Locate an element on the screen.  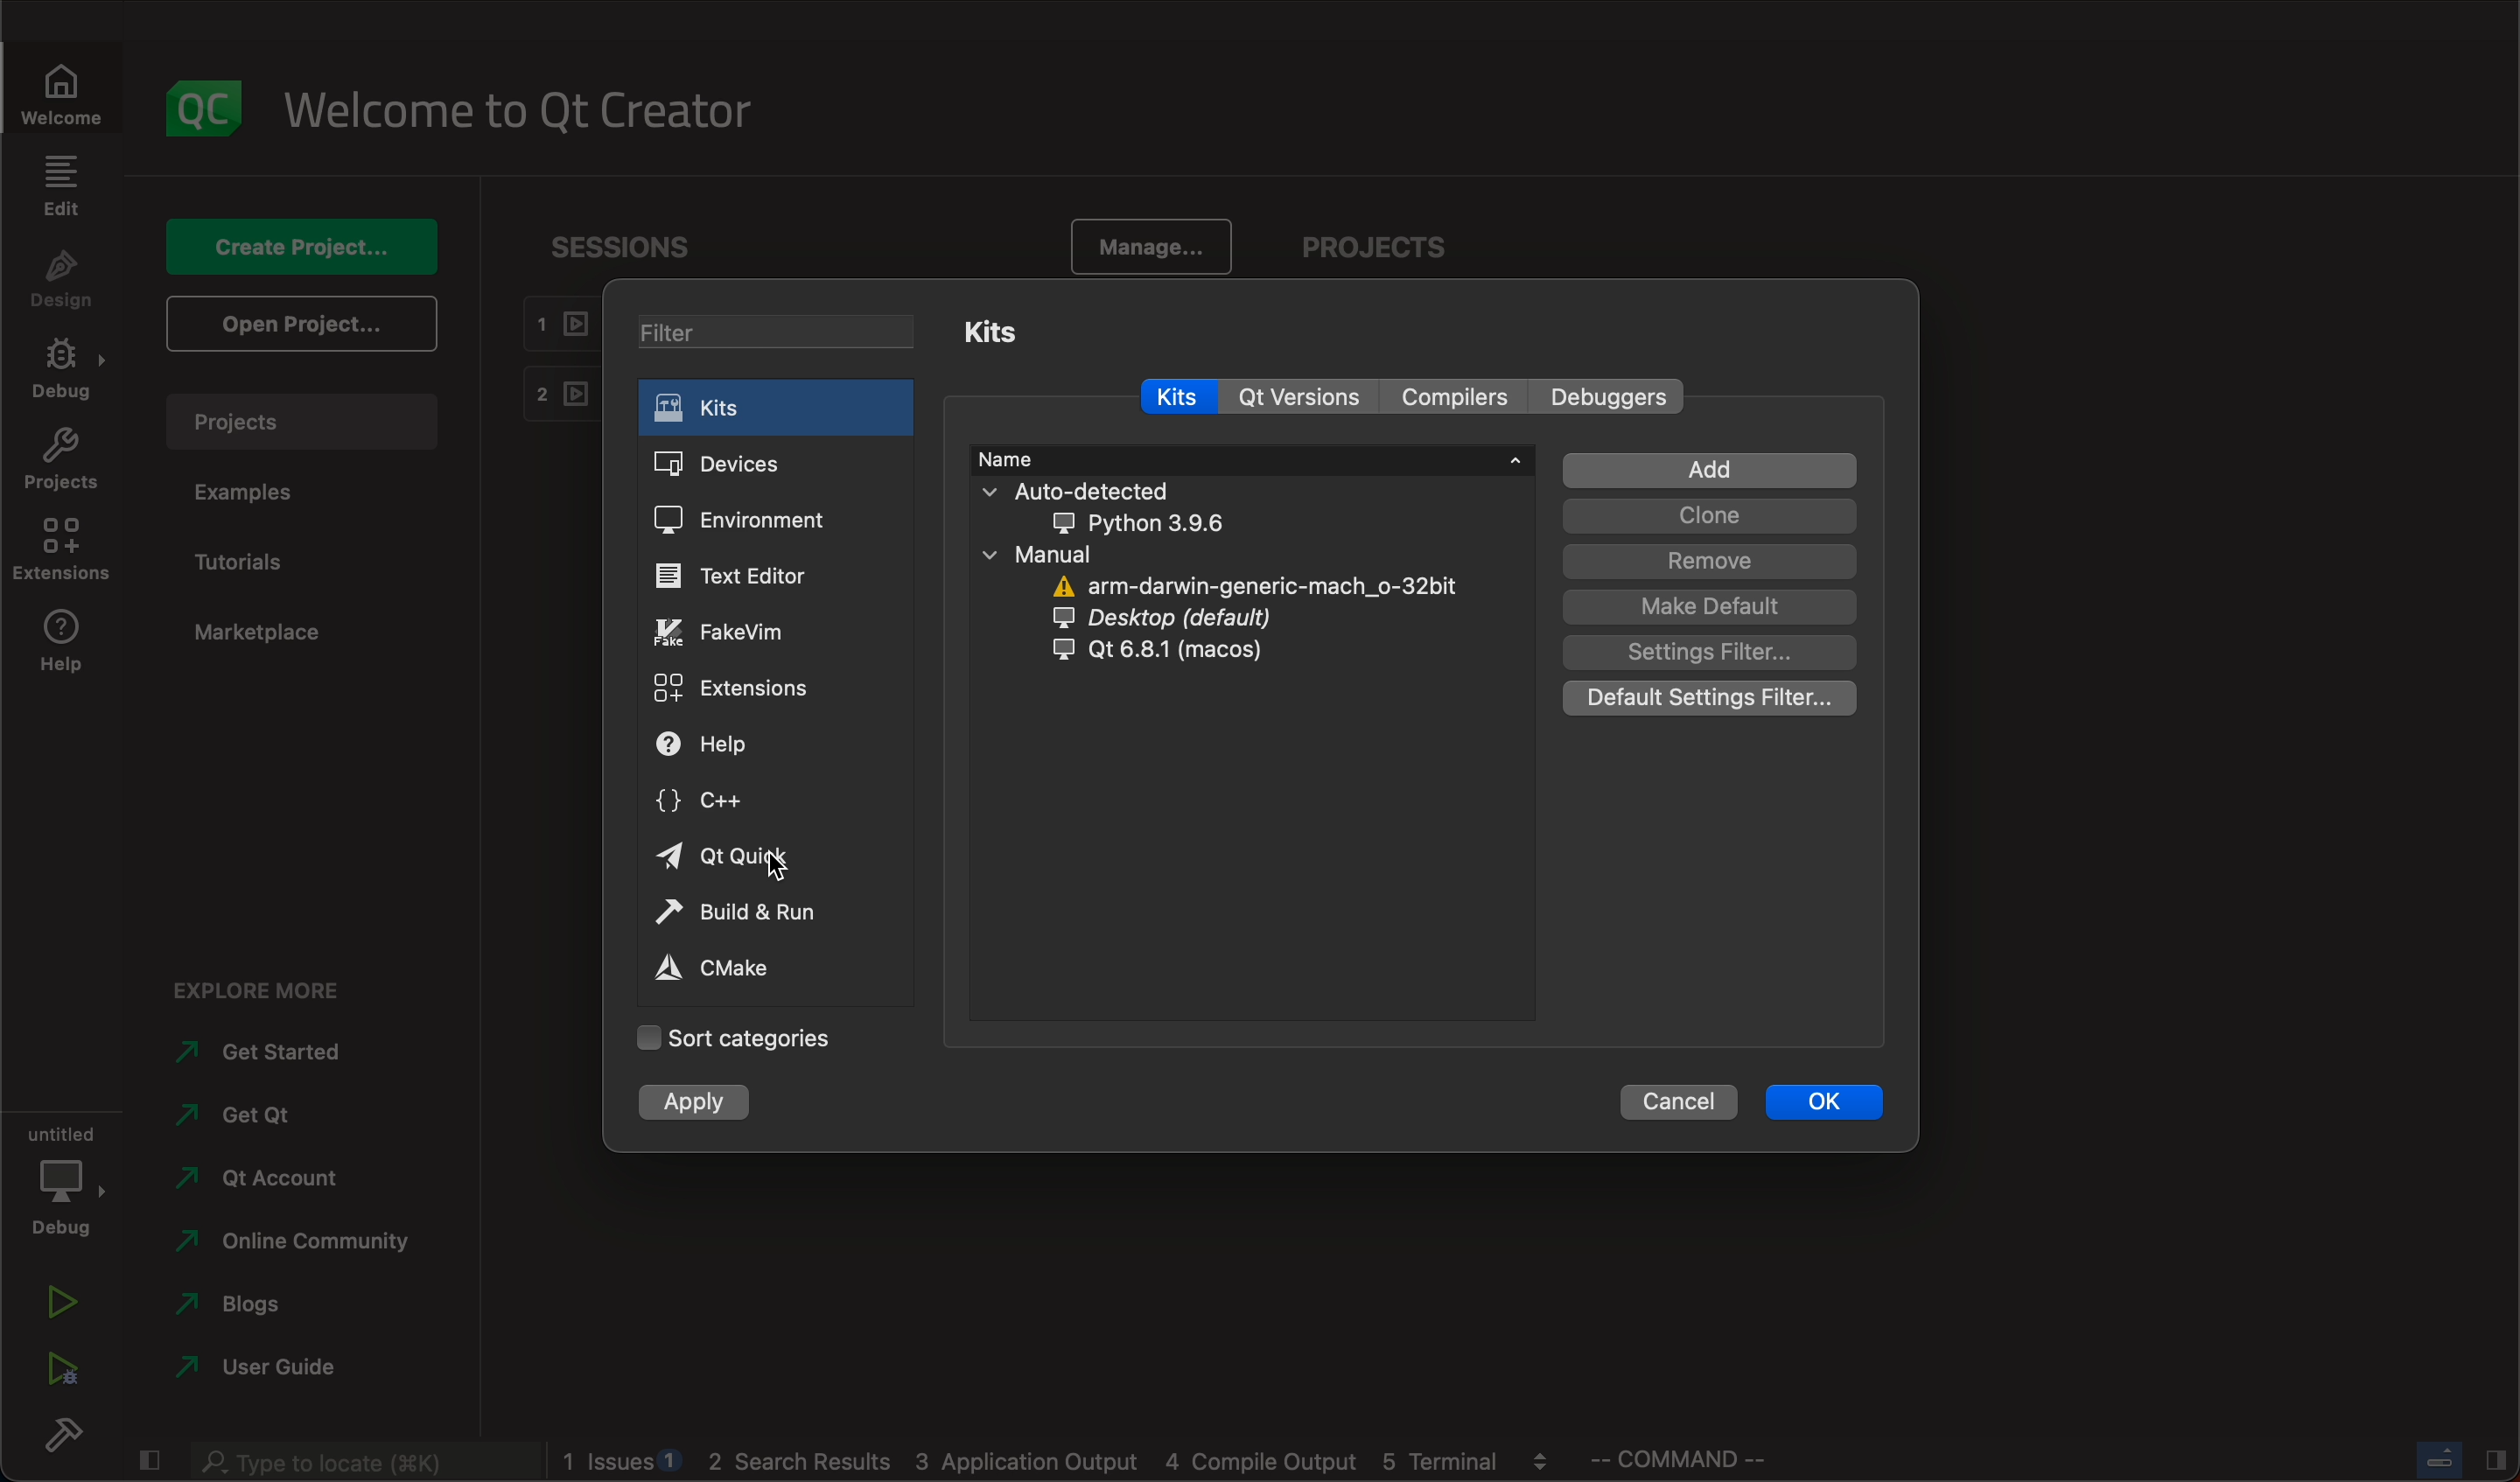
search bar is located at coordinates (364, 1462).